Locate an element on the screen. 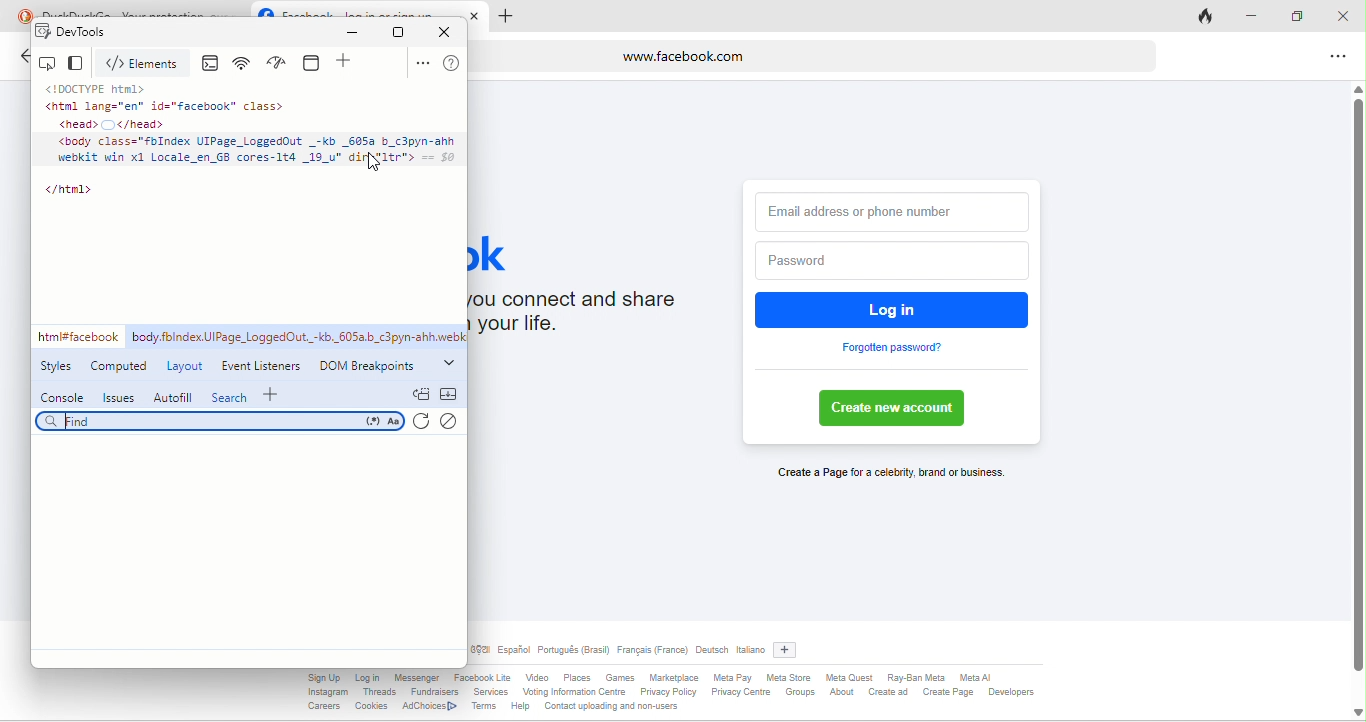 This screenshot has width=1366, height=722. search is located at coordinates (221, 423).